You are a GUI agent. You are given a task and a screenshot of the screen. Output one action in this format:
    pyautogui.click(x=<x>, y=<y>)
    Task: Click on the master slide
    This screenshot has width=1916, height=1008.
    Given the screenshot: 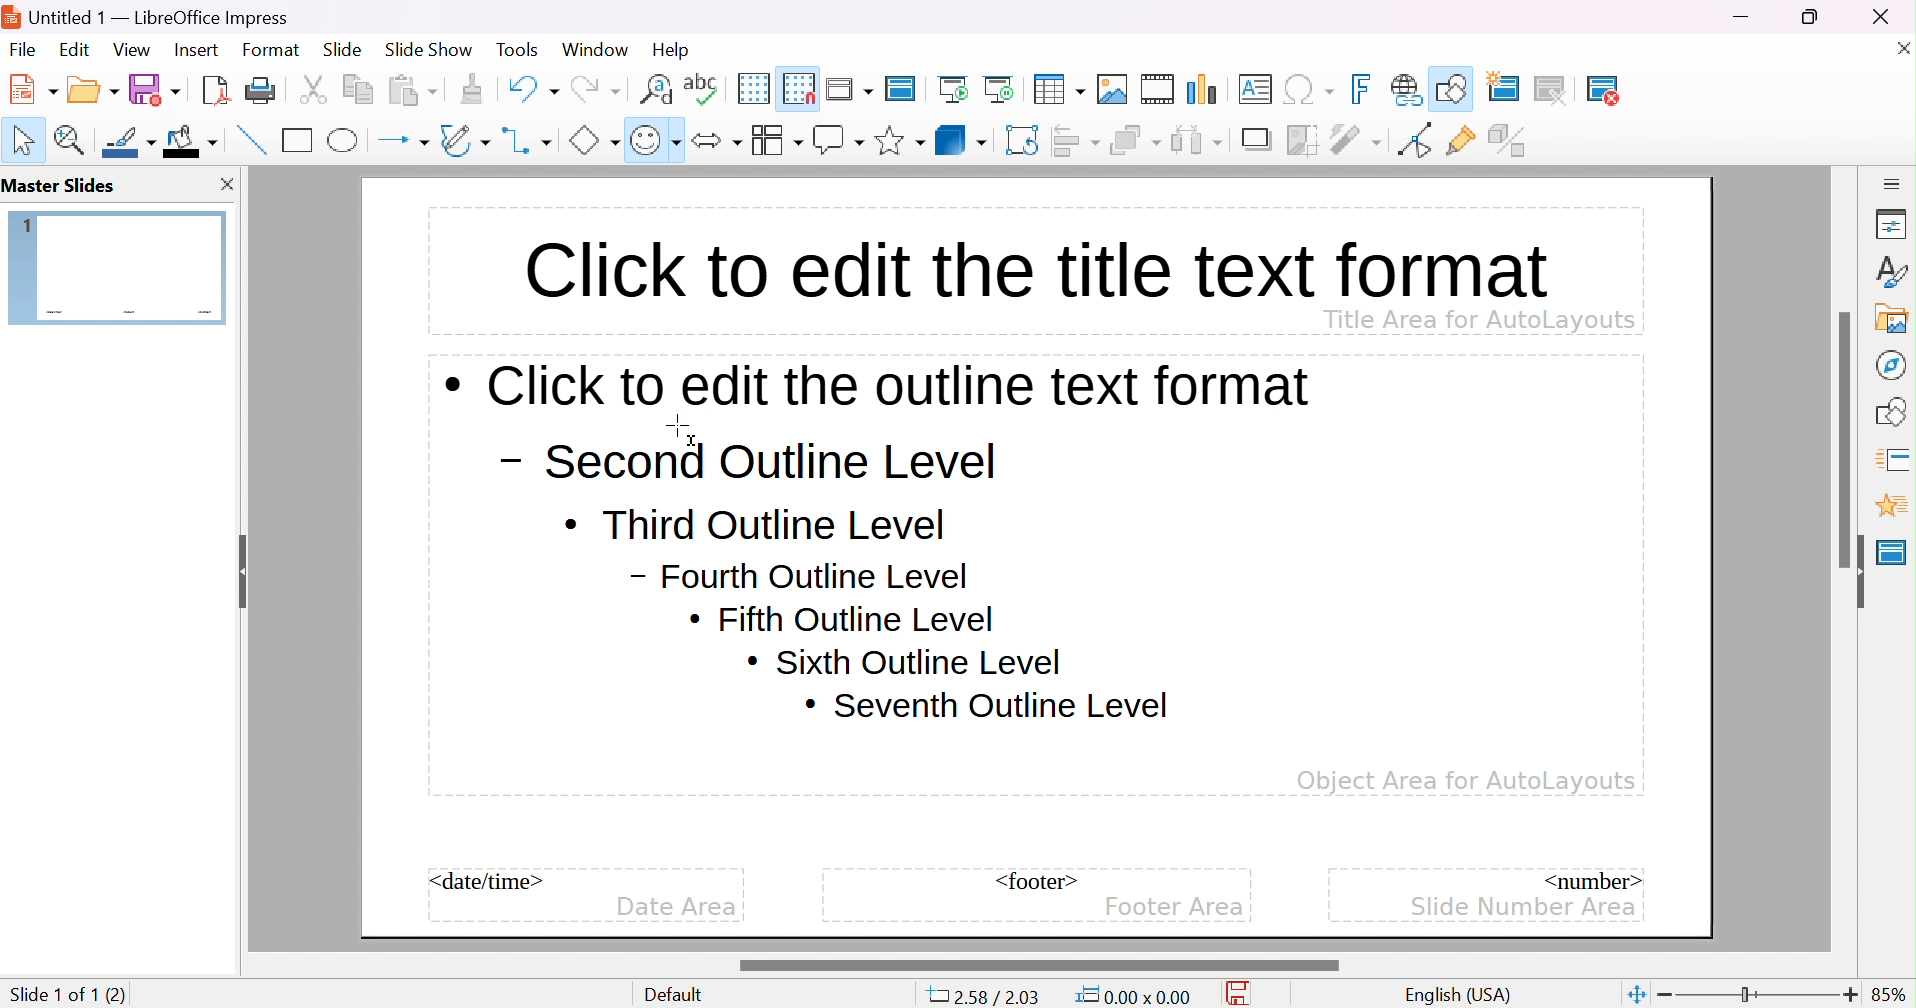 What is the action you would take?
    pyautogui.click(x=904, y=87)
    